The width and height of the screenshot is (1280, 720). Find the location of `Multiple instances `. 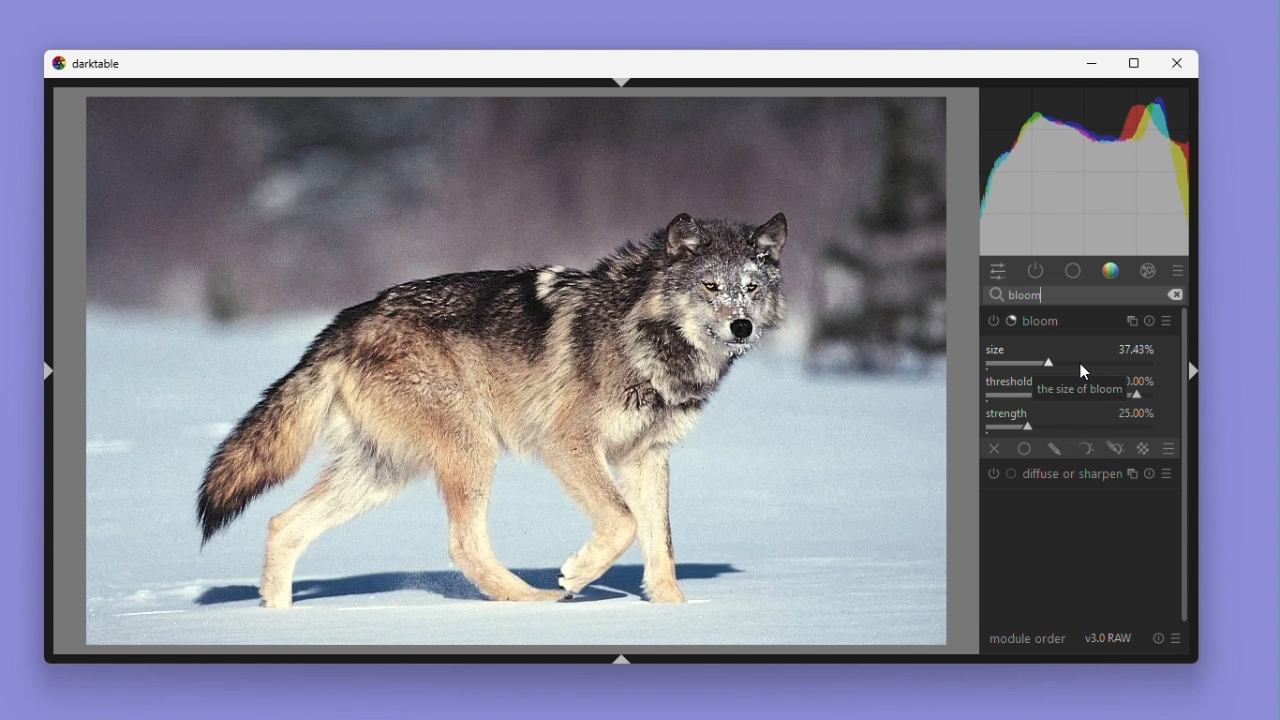

Multiple instances  is located at coordinates (1133, 320).